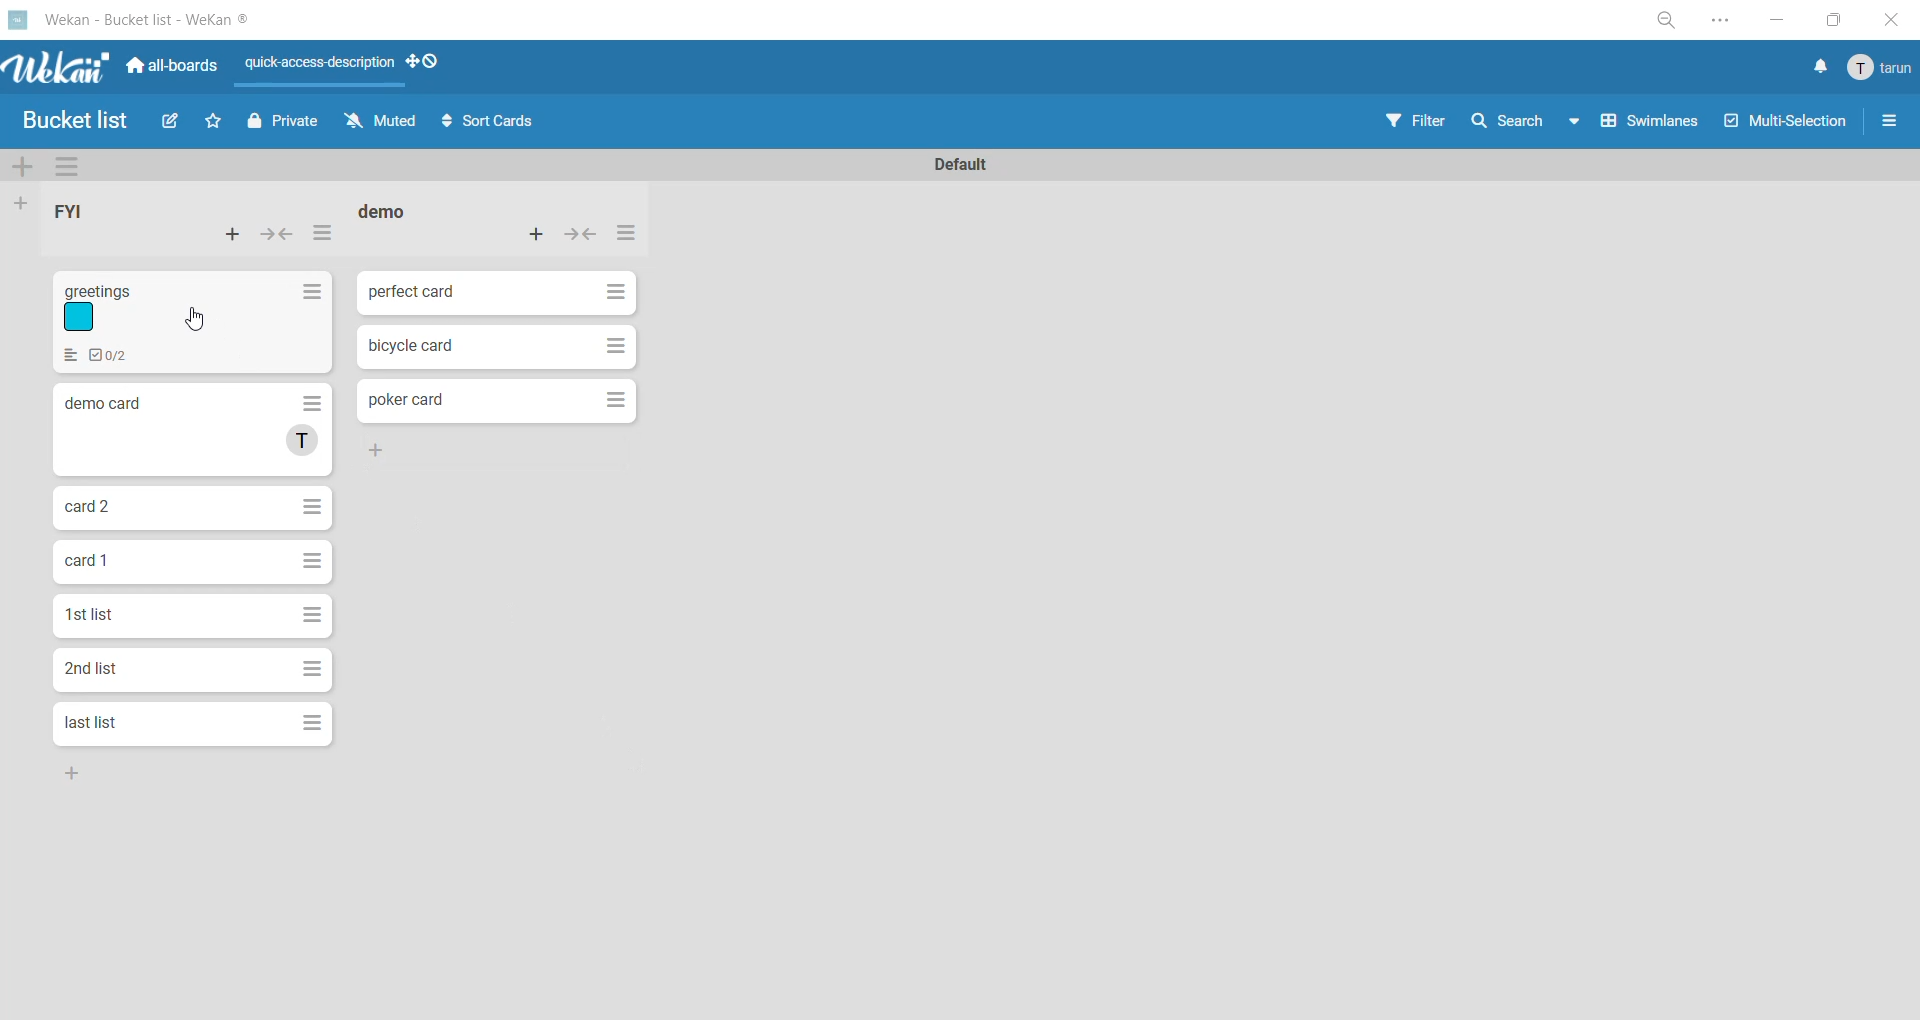  Describe the element at coordinates (1880, 69) in the screenshot. I see `tarun` at that location.